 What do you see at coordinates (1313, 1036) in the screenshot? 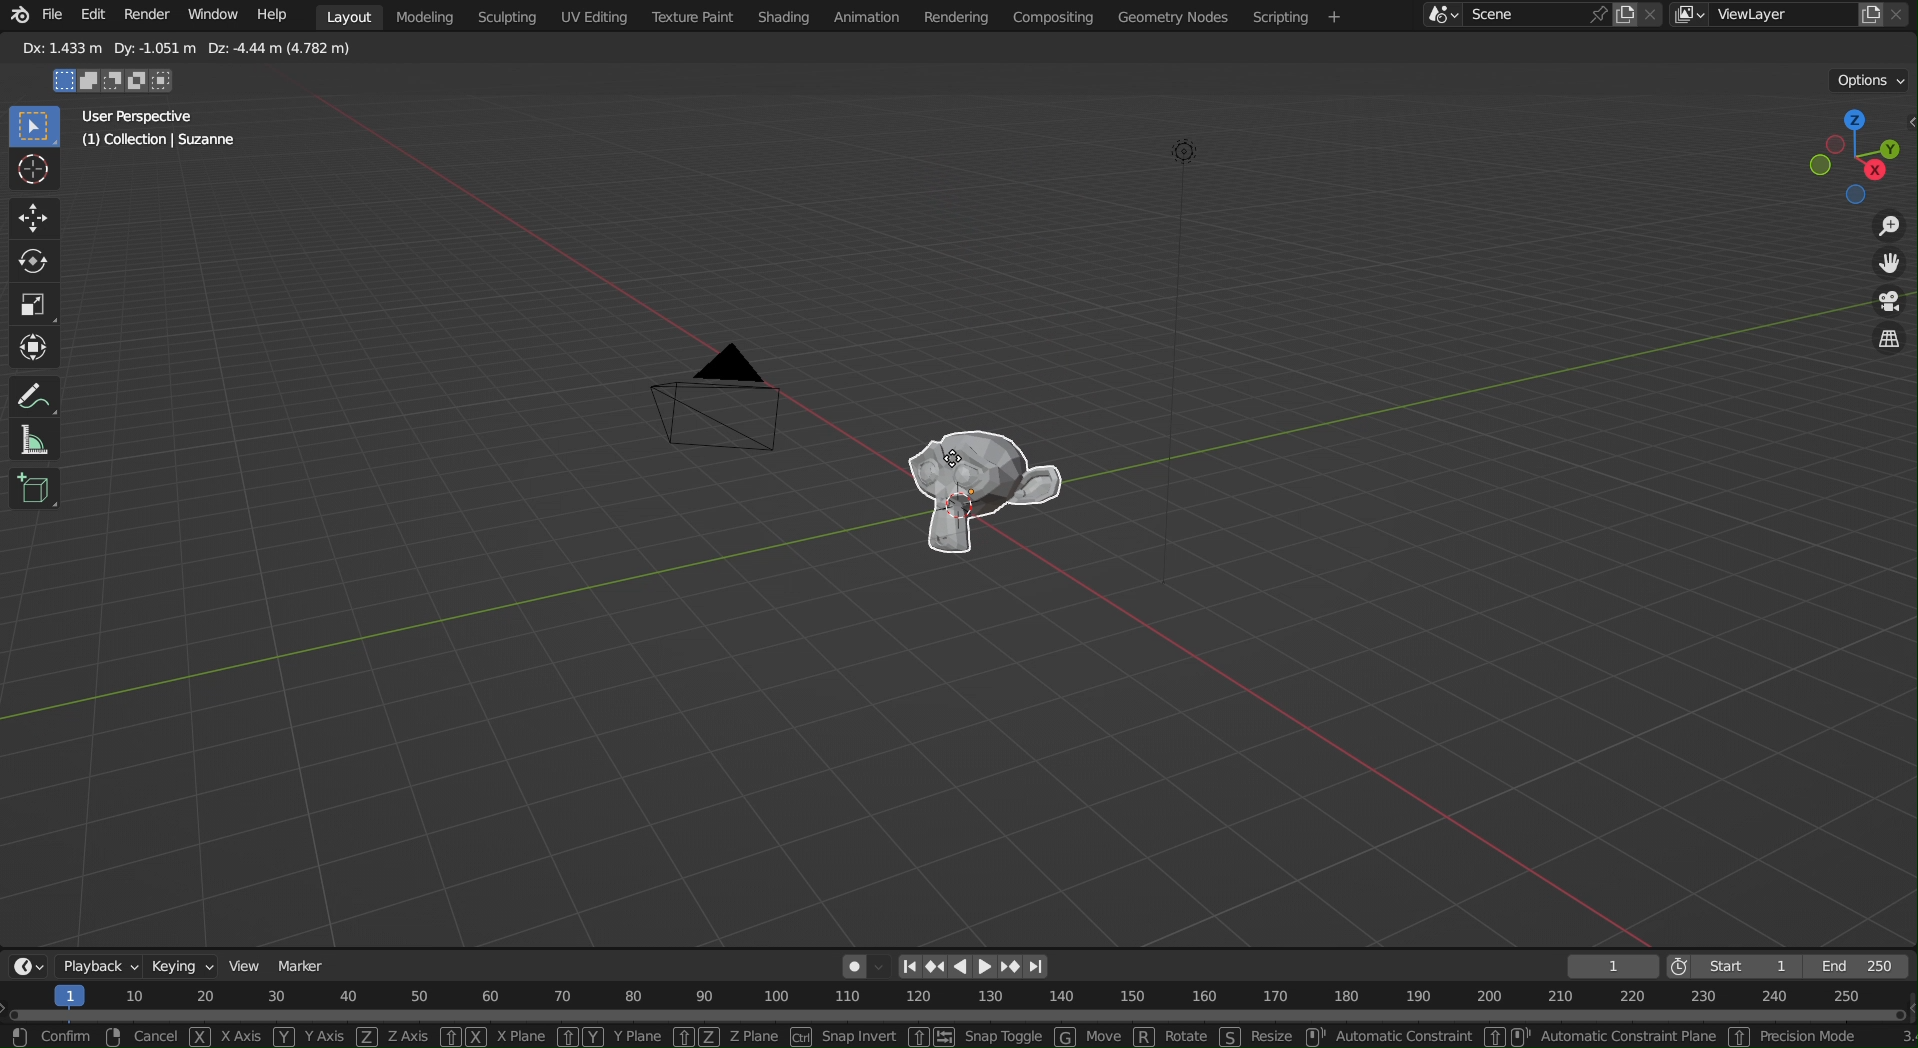
I see `right click` at bounding box center [1313, 1036].